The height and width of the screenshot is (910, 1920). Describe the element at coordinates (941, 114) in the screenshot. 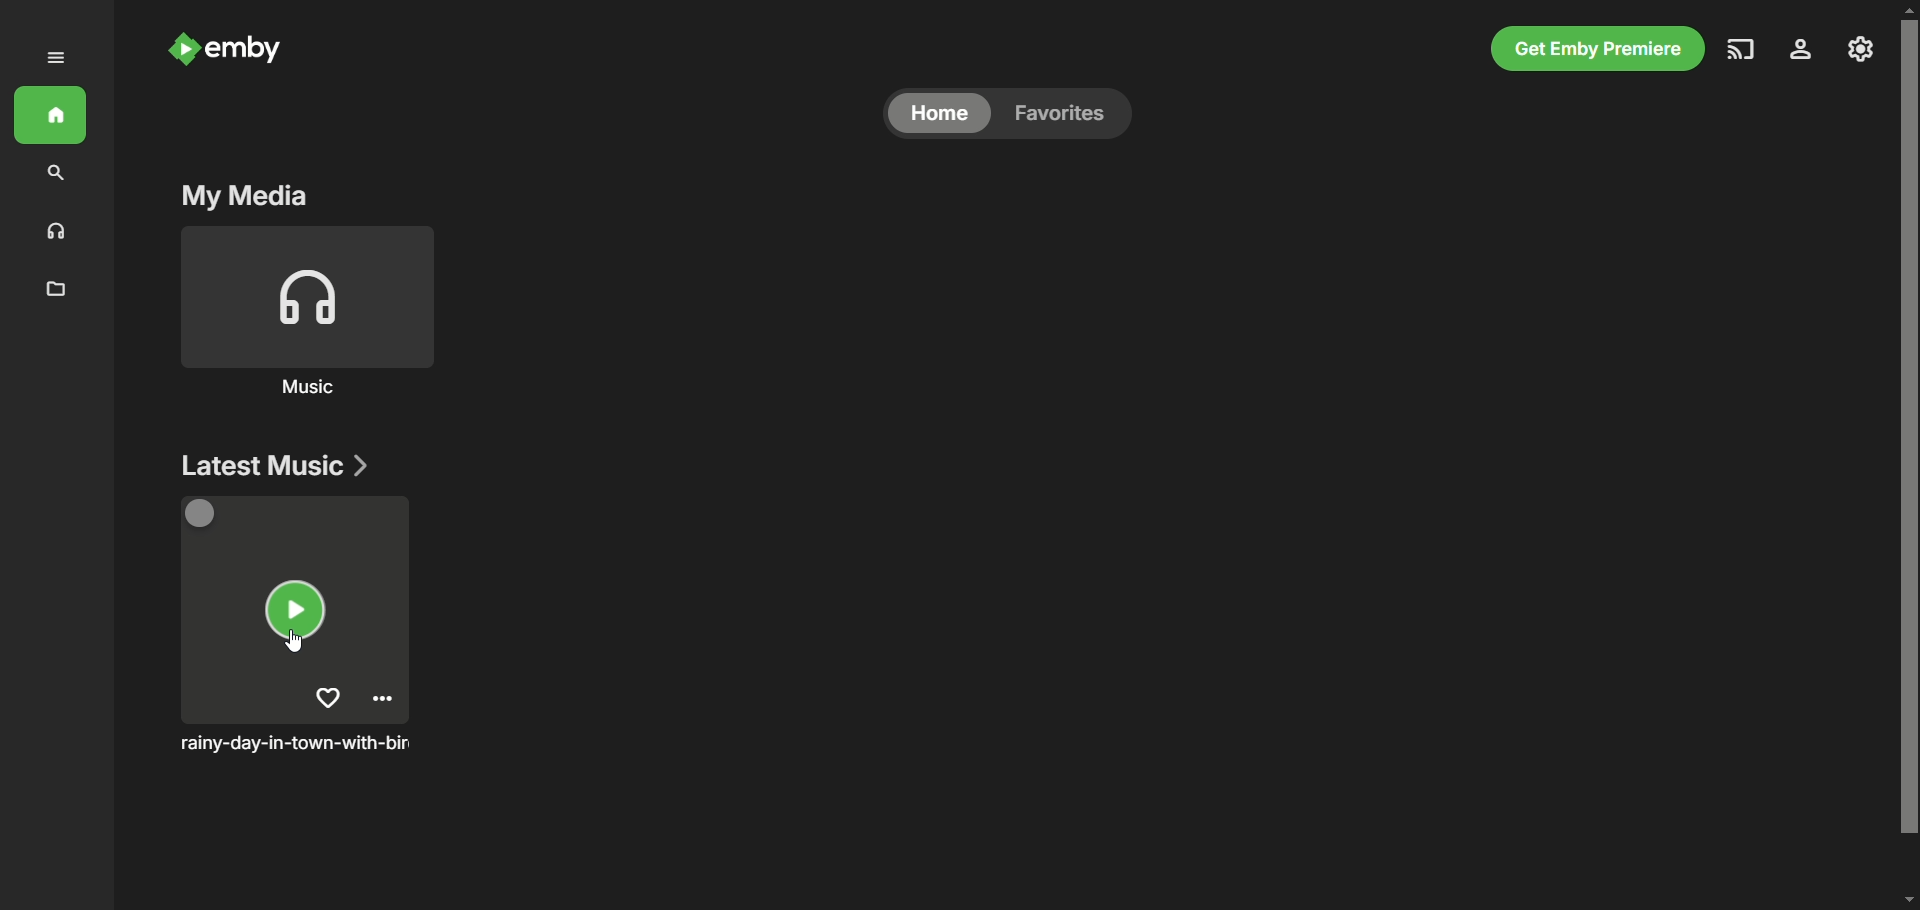

I see `home` at that location.